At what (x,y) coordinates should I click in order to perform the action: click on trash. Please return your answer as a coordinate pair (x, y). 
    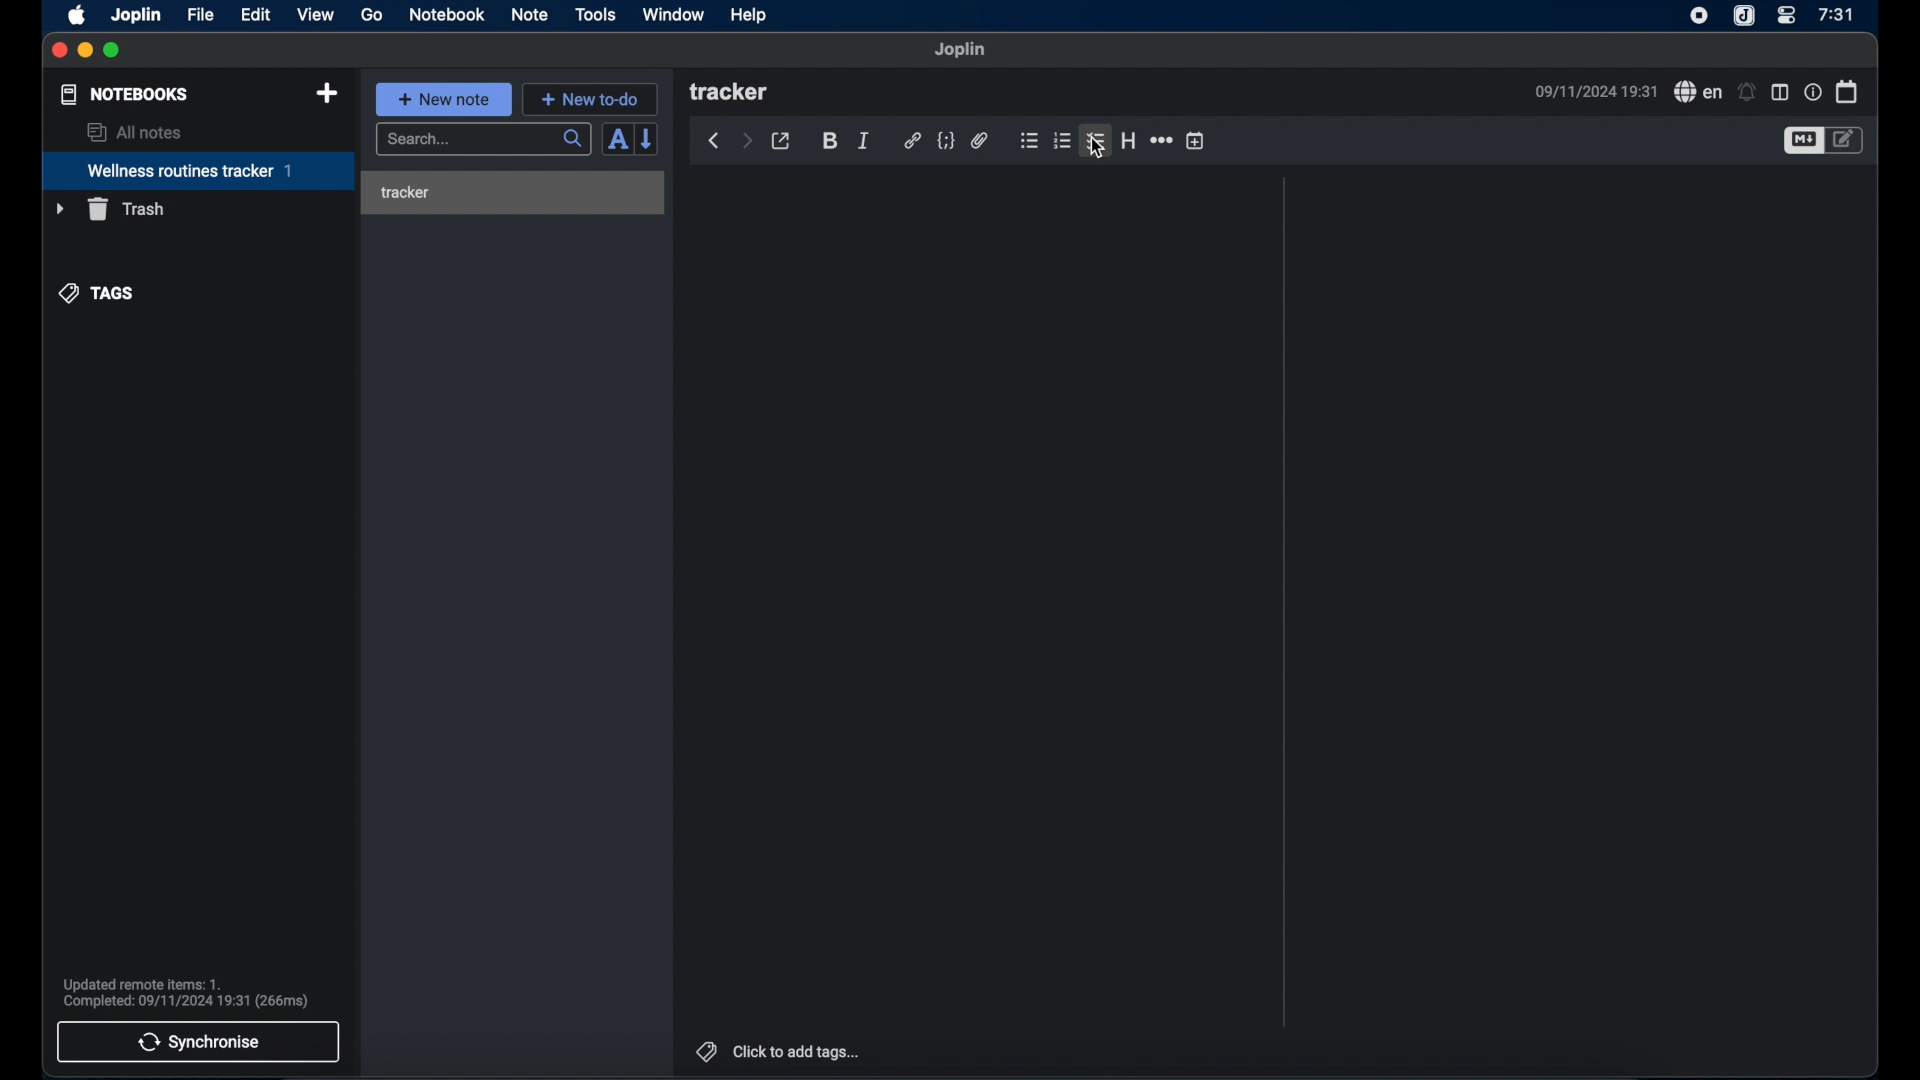
    Looking at the image, I should click on (109, 209).